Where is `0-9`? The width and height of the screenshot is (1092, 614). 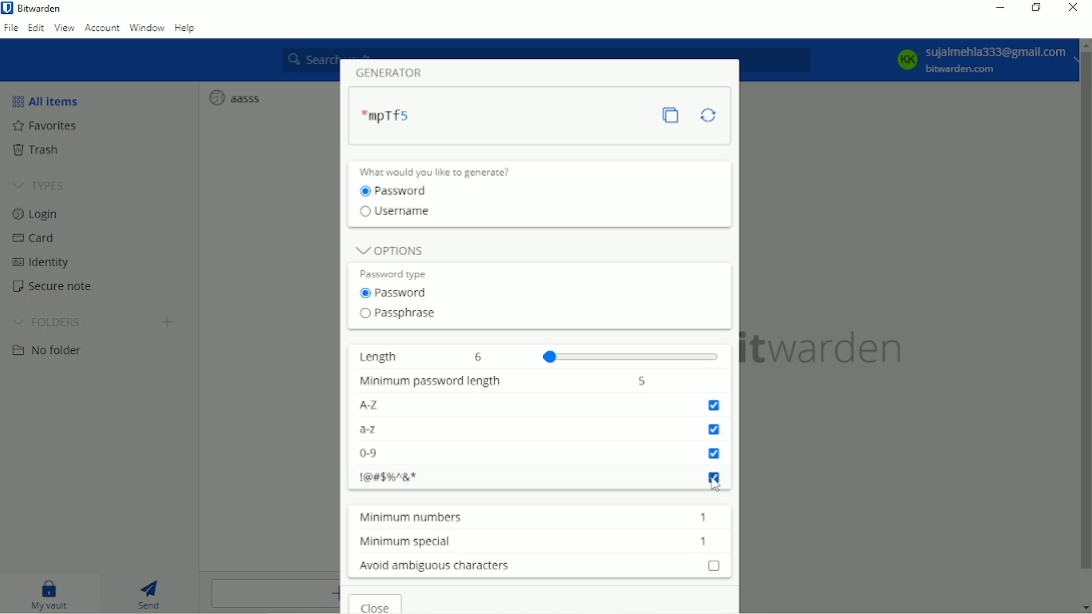
0-9 is located at coordinates (388, 455).